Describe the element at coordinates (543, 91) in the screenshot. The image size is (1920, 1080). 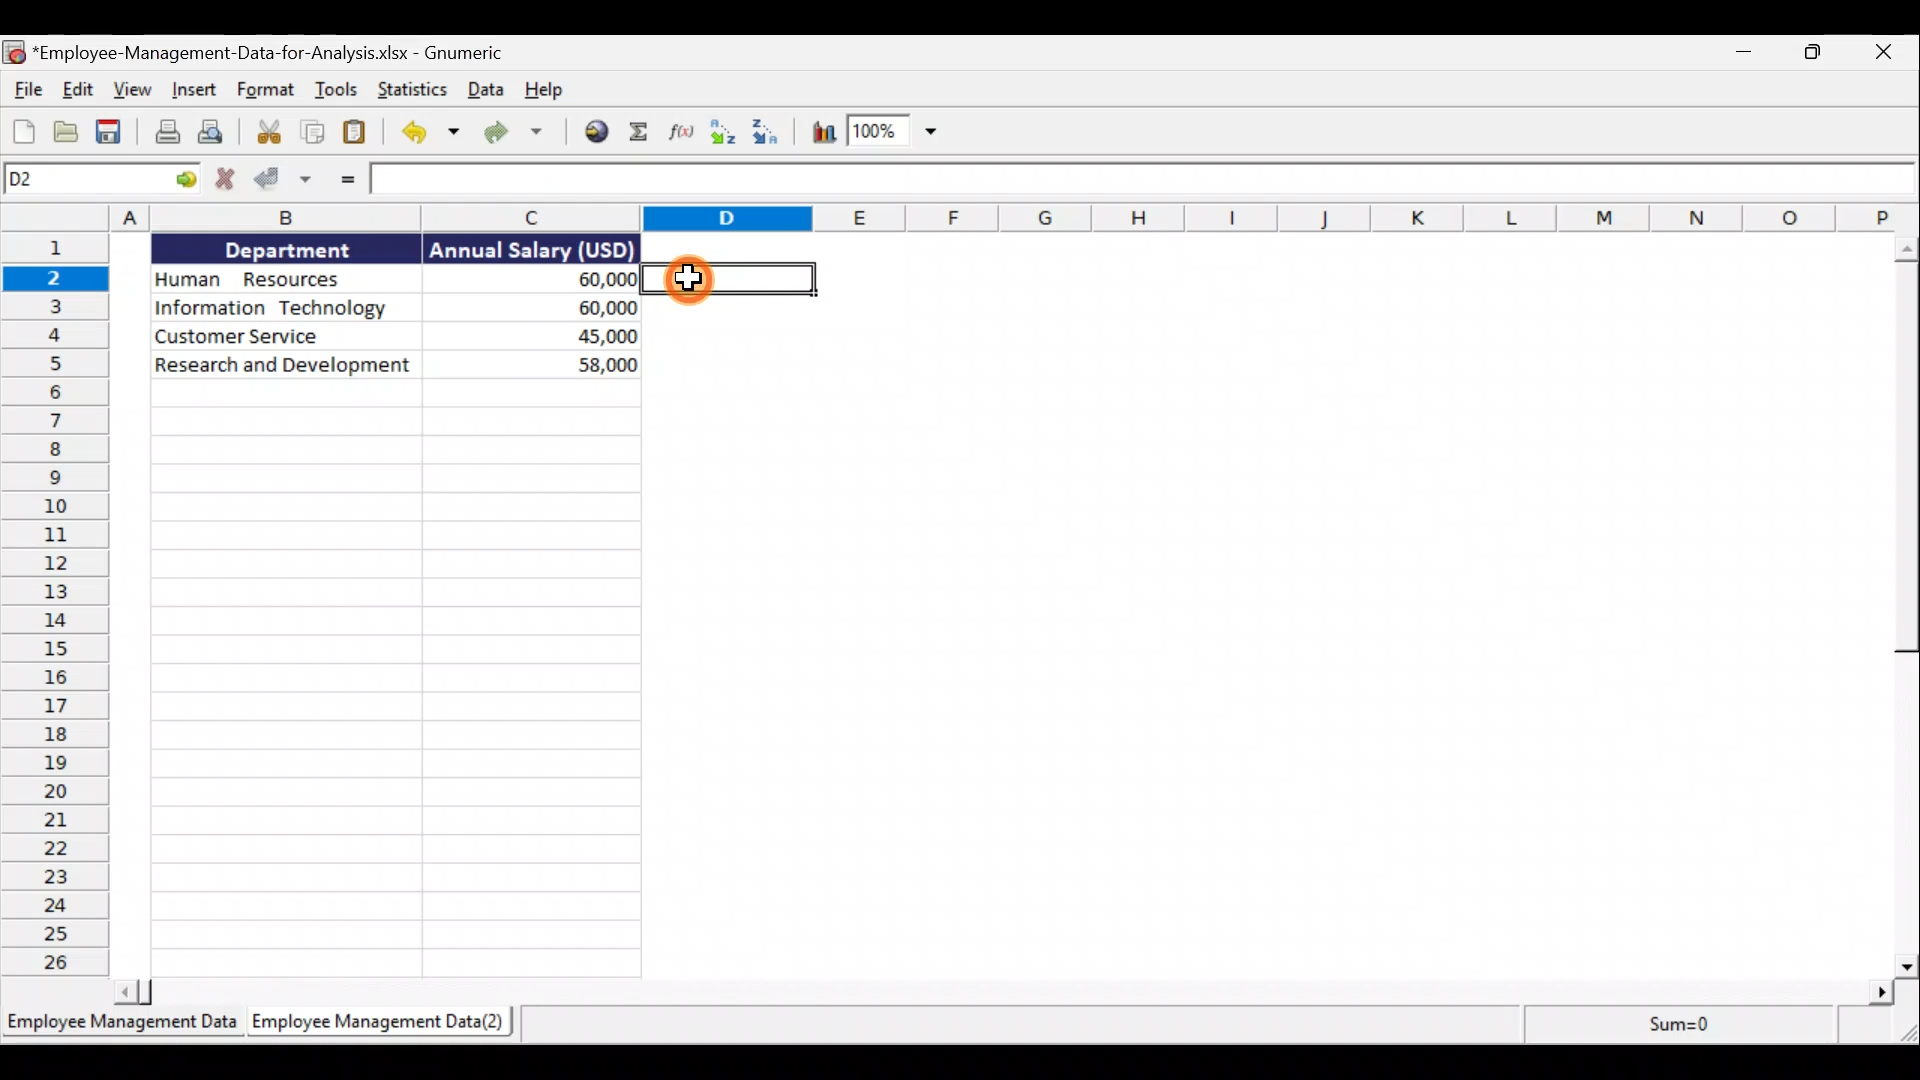
I see `Help` at that location.